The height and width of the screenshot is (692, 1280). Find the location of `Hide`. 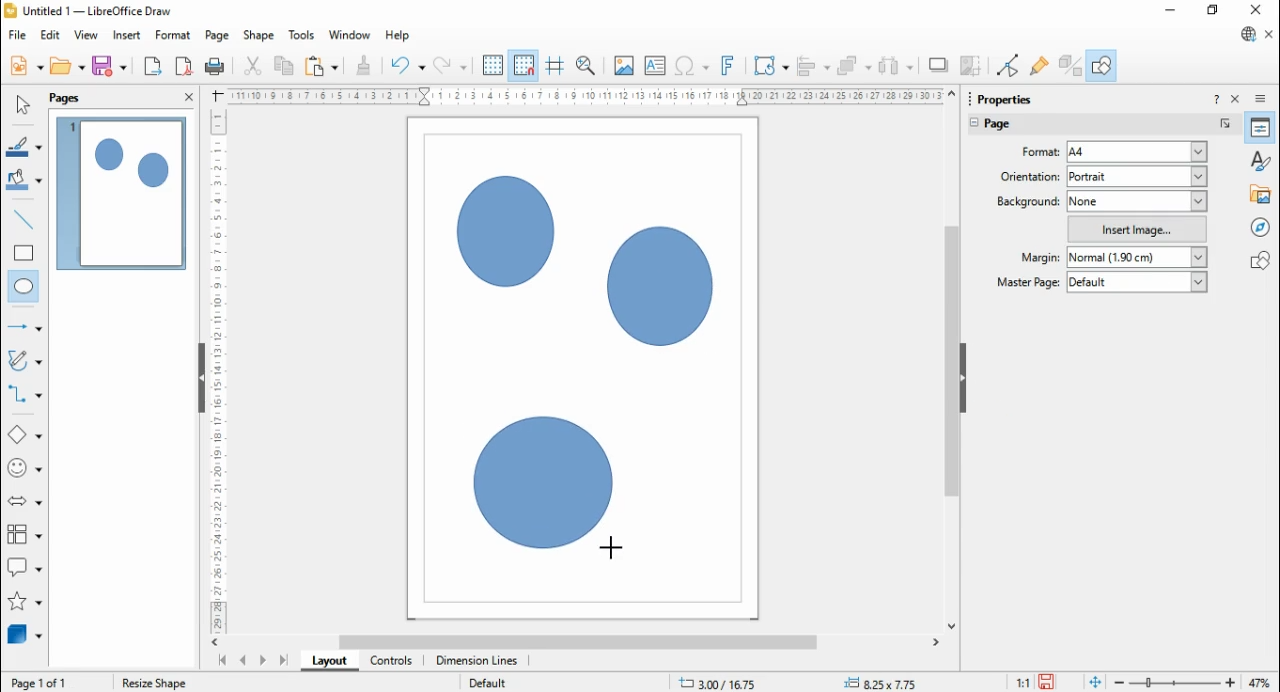

Hide is located at coordinates (201, 380).